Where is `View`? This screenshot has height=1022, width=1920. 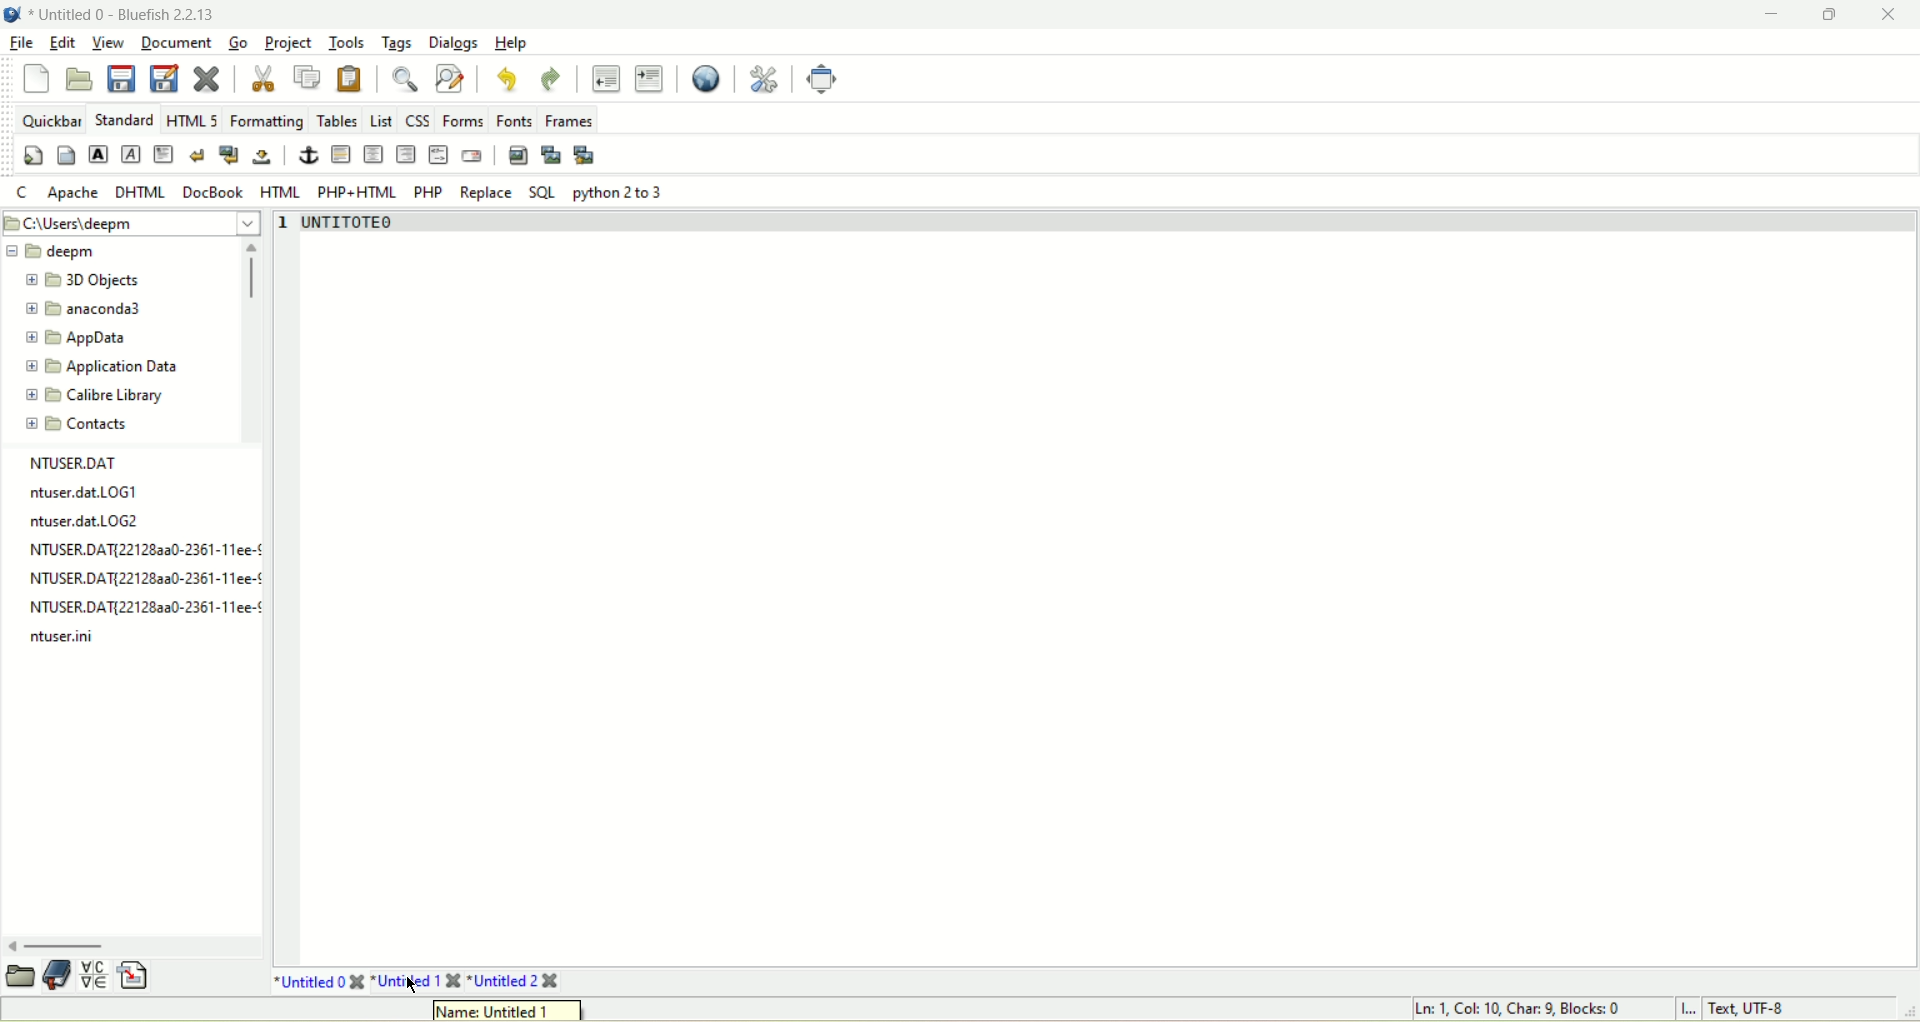
View is located at coordinates (109, 41).